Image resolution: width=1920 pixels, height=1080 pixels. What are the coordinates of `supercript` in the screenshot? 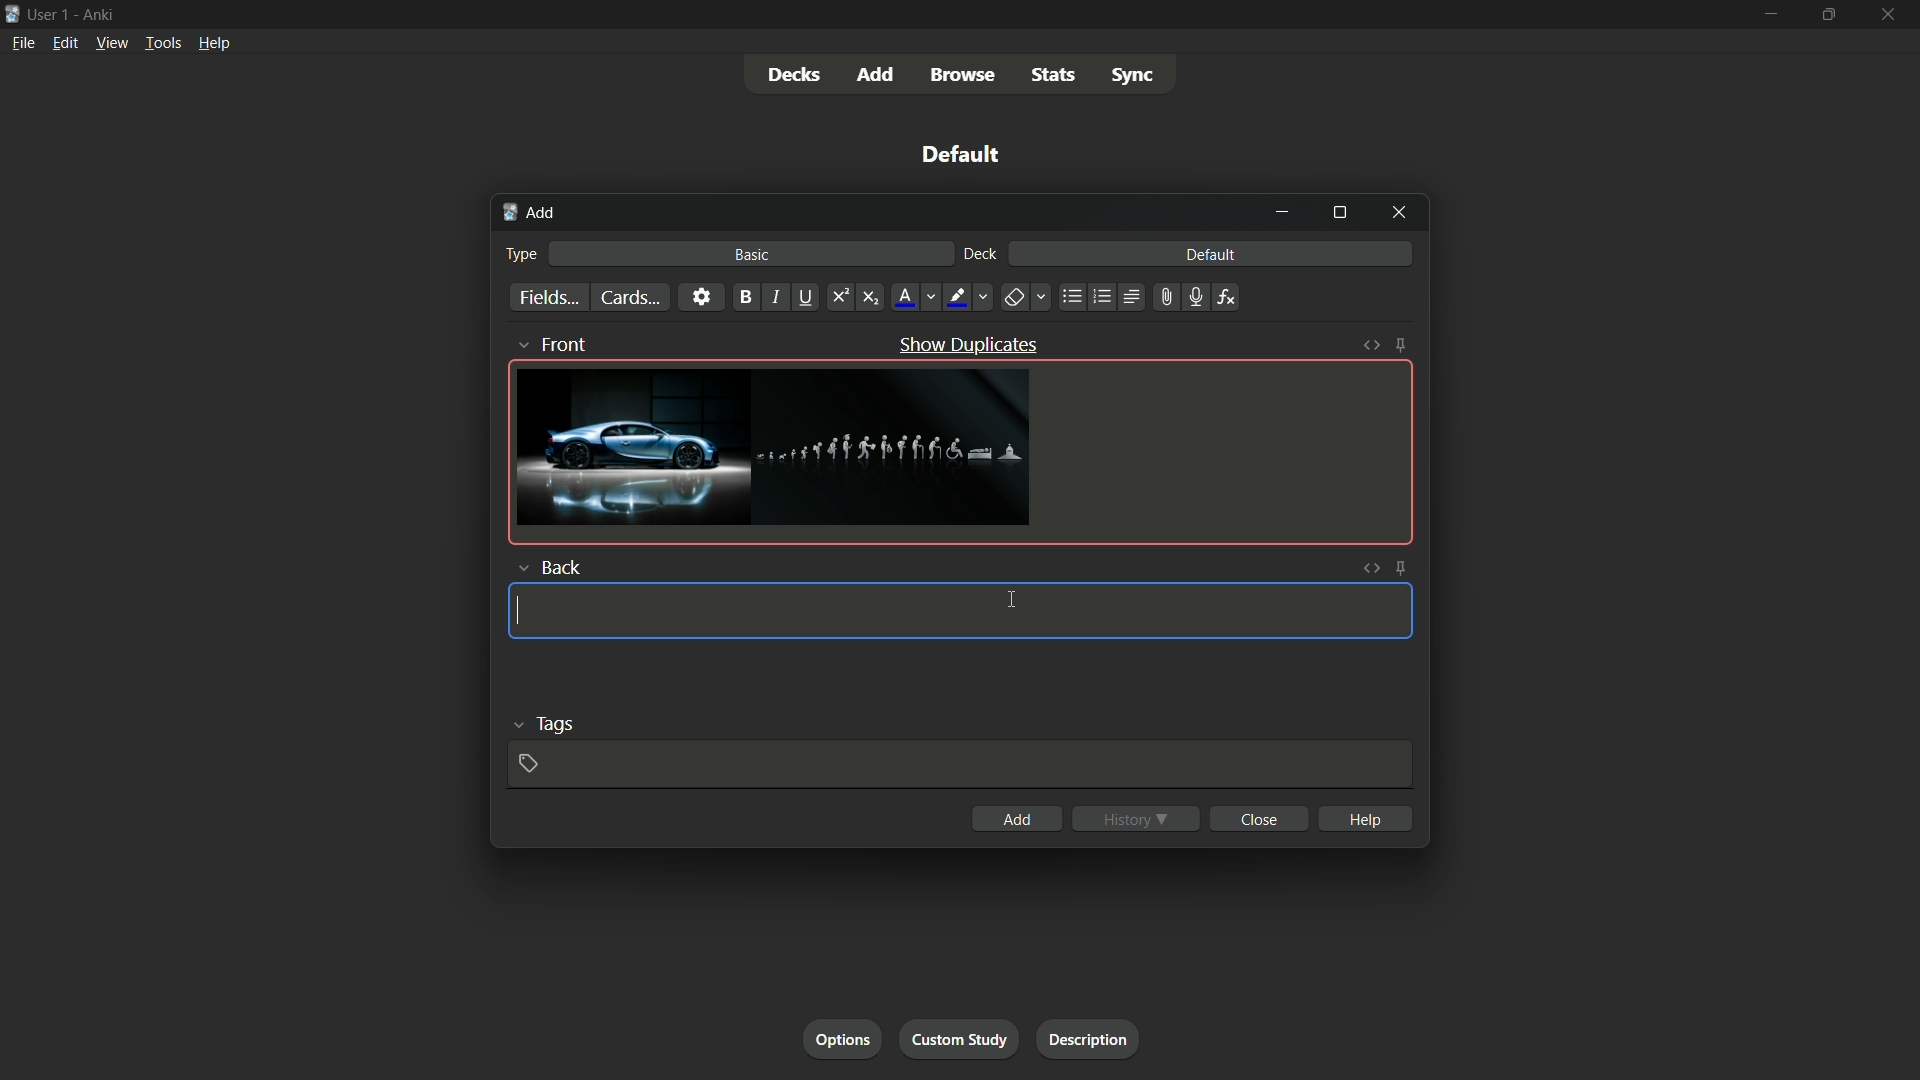 It's located at (842, 296).